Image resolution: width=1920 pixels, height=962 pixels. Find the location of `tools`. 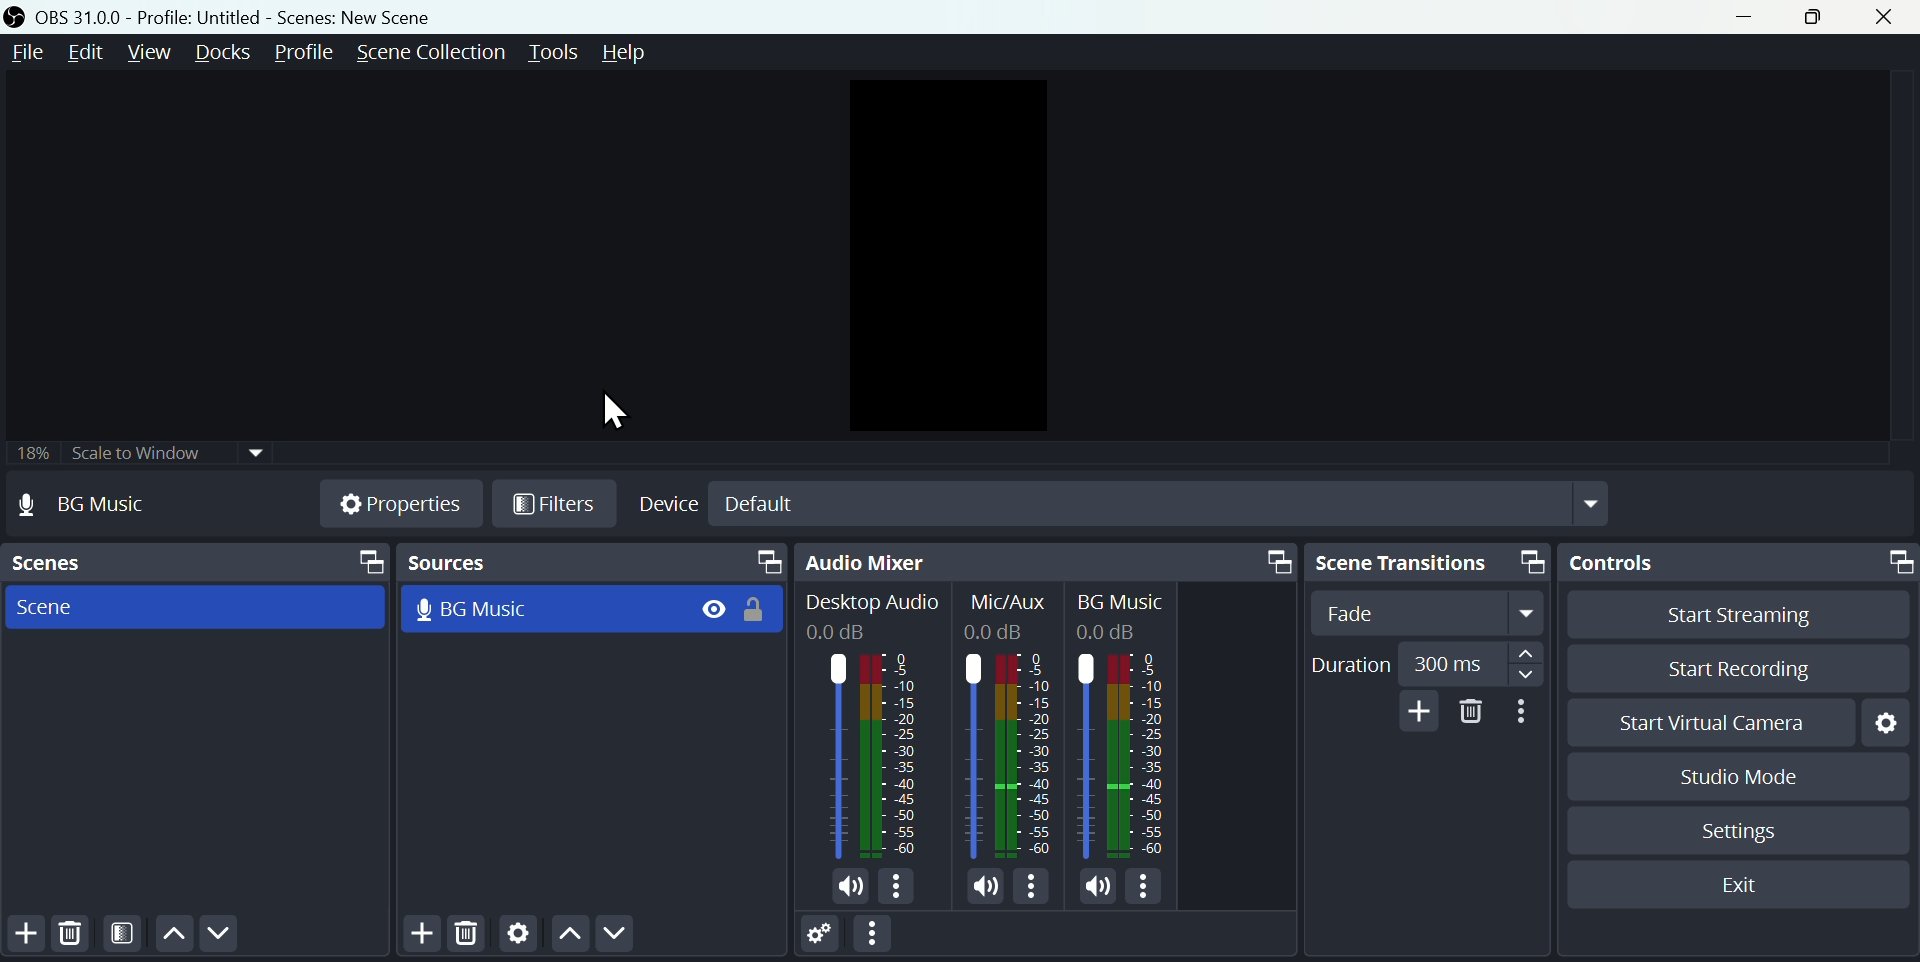

tools is located at coordinates (557, 53).